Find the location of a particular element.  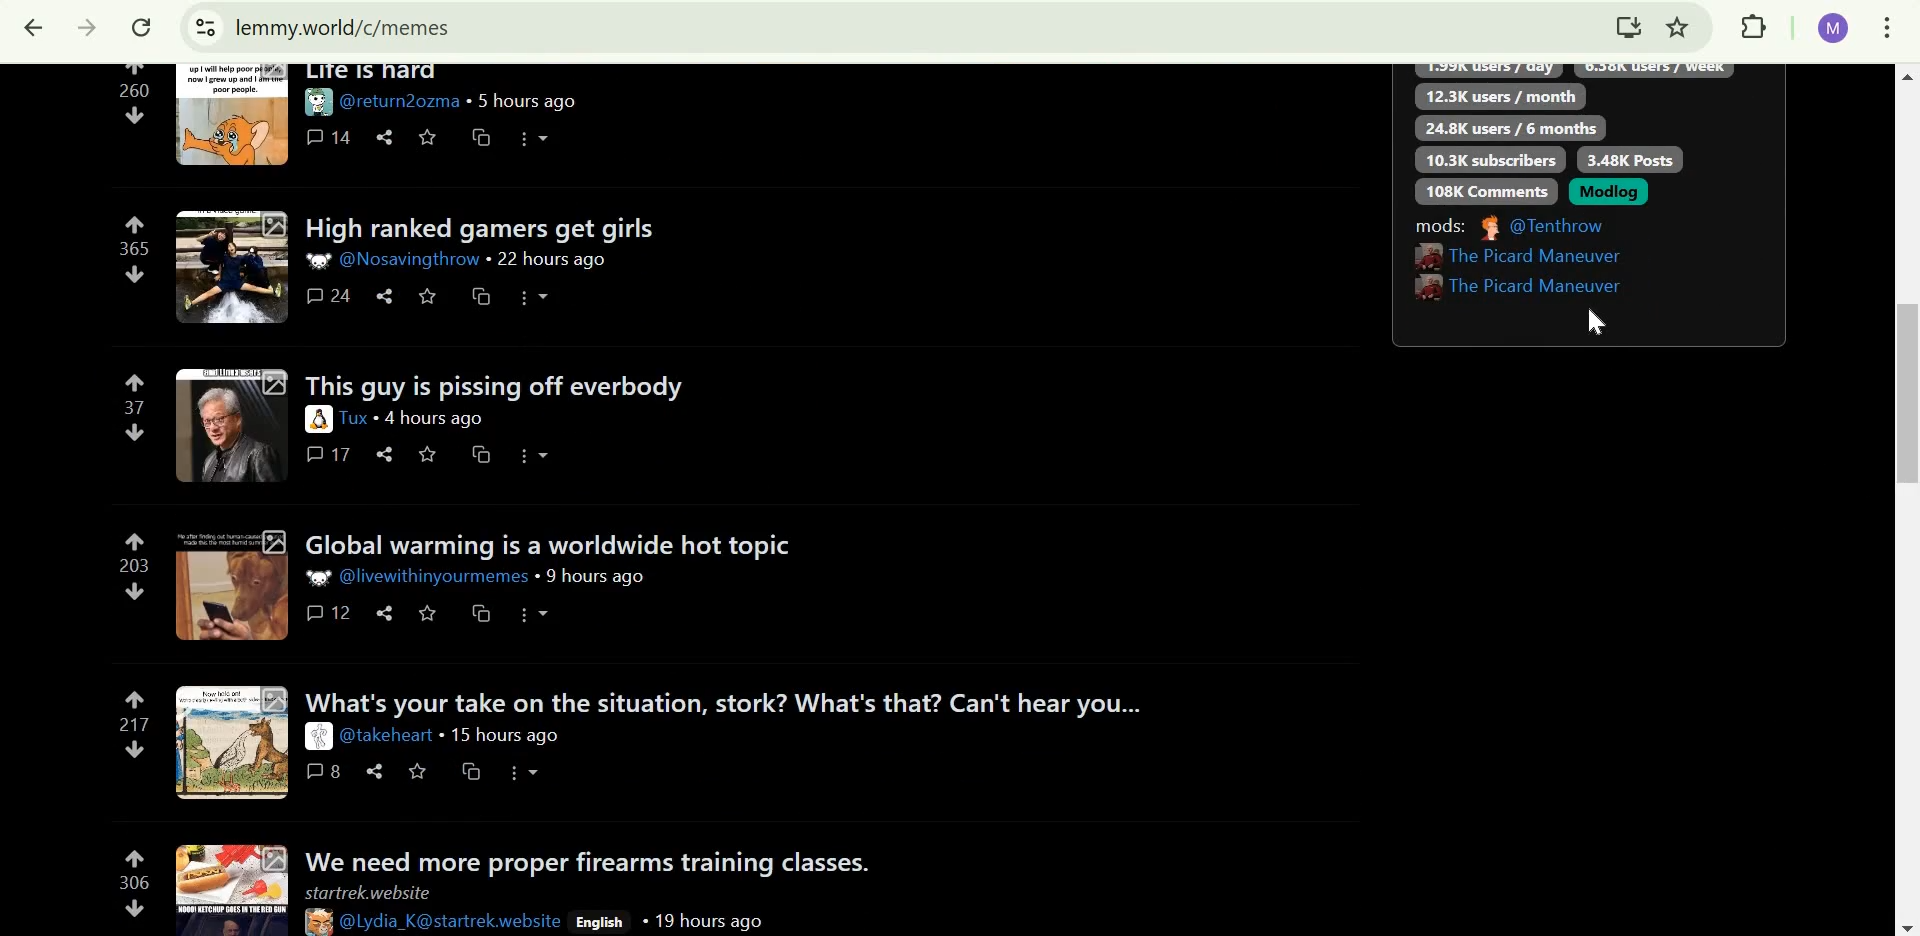

cross-post is located at coordinates (484, 136).